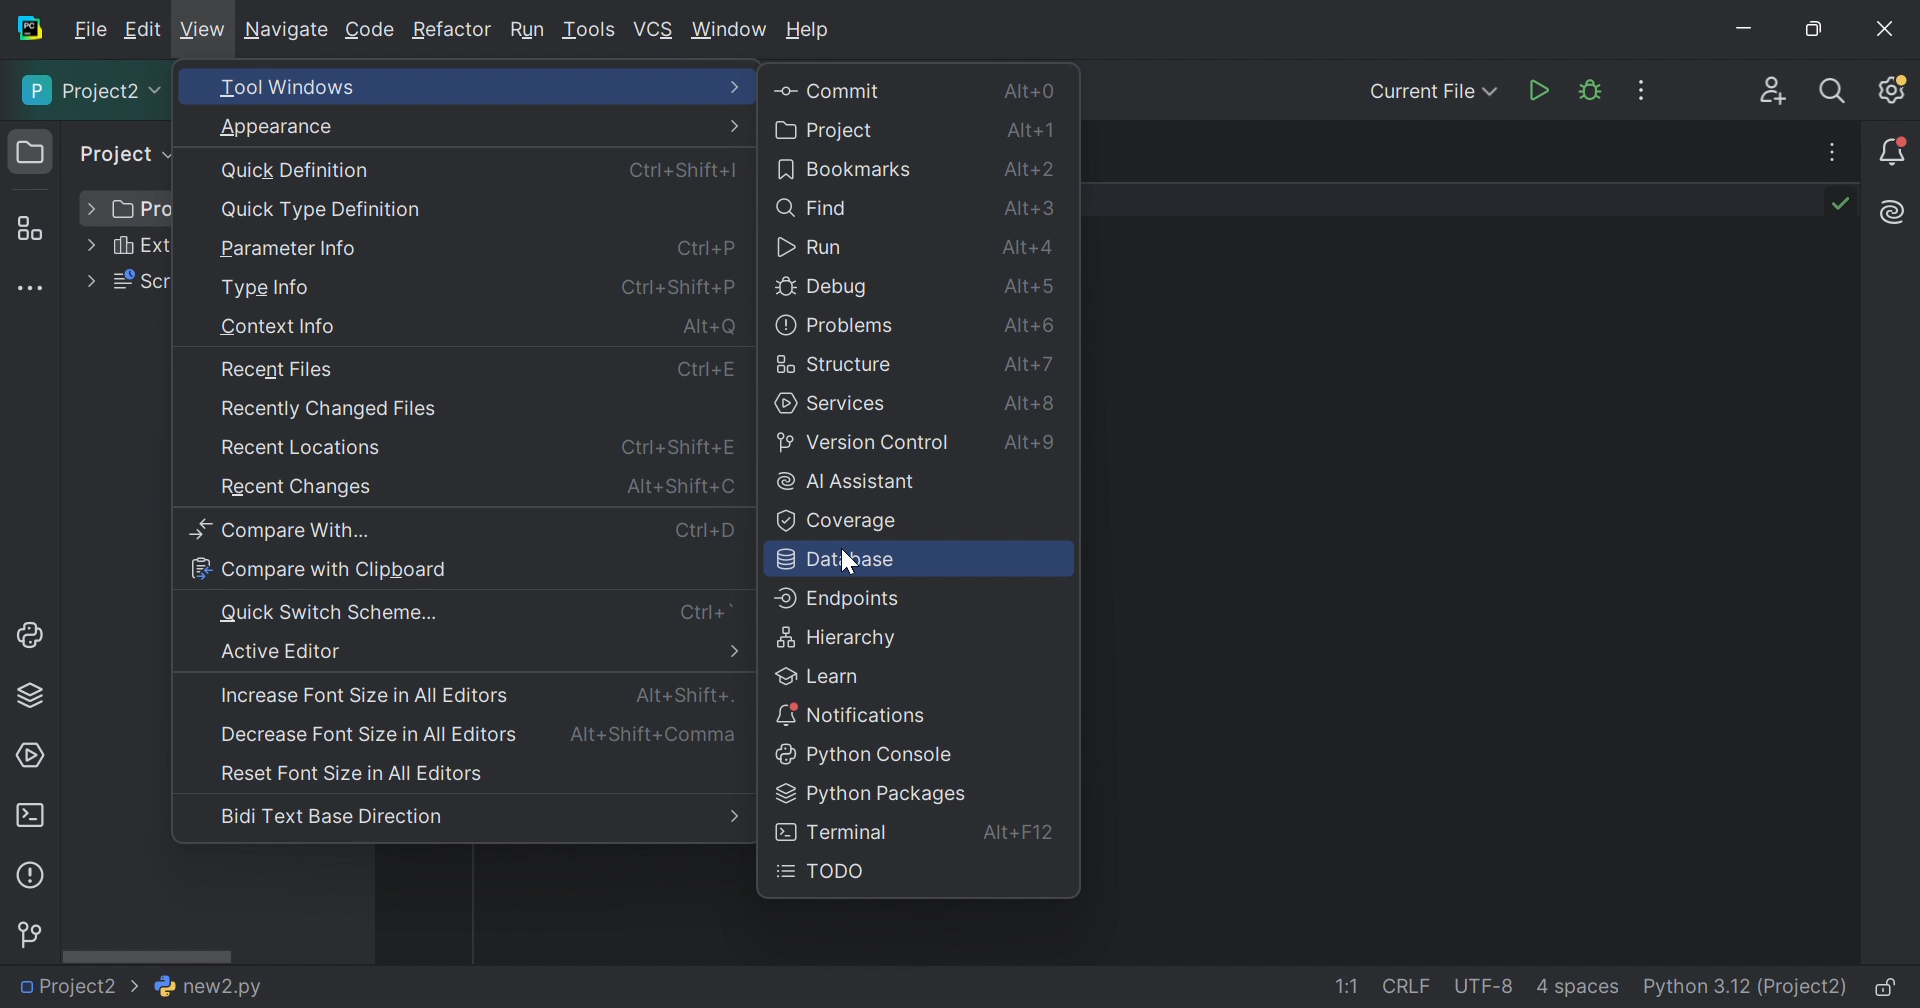 The width and height of the screenshot is (1920, 1008). What do you see at coordinates (297, 170) in the screenshot?
I see `Quick Definition` at bounding box center [297, 170].